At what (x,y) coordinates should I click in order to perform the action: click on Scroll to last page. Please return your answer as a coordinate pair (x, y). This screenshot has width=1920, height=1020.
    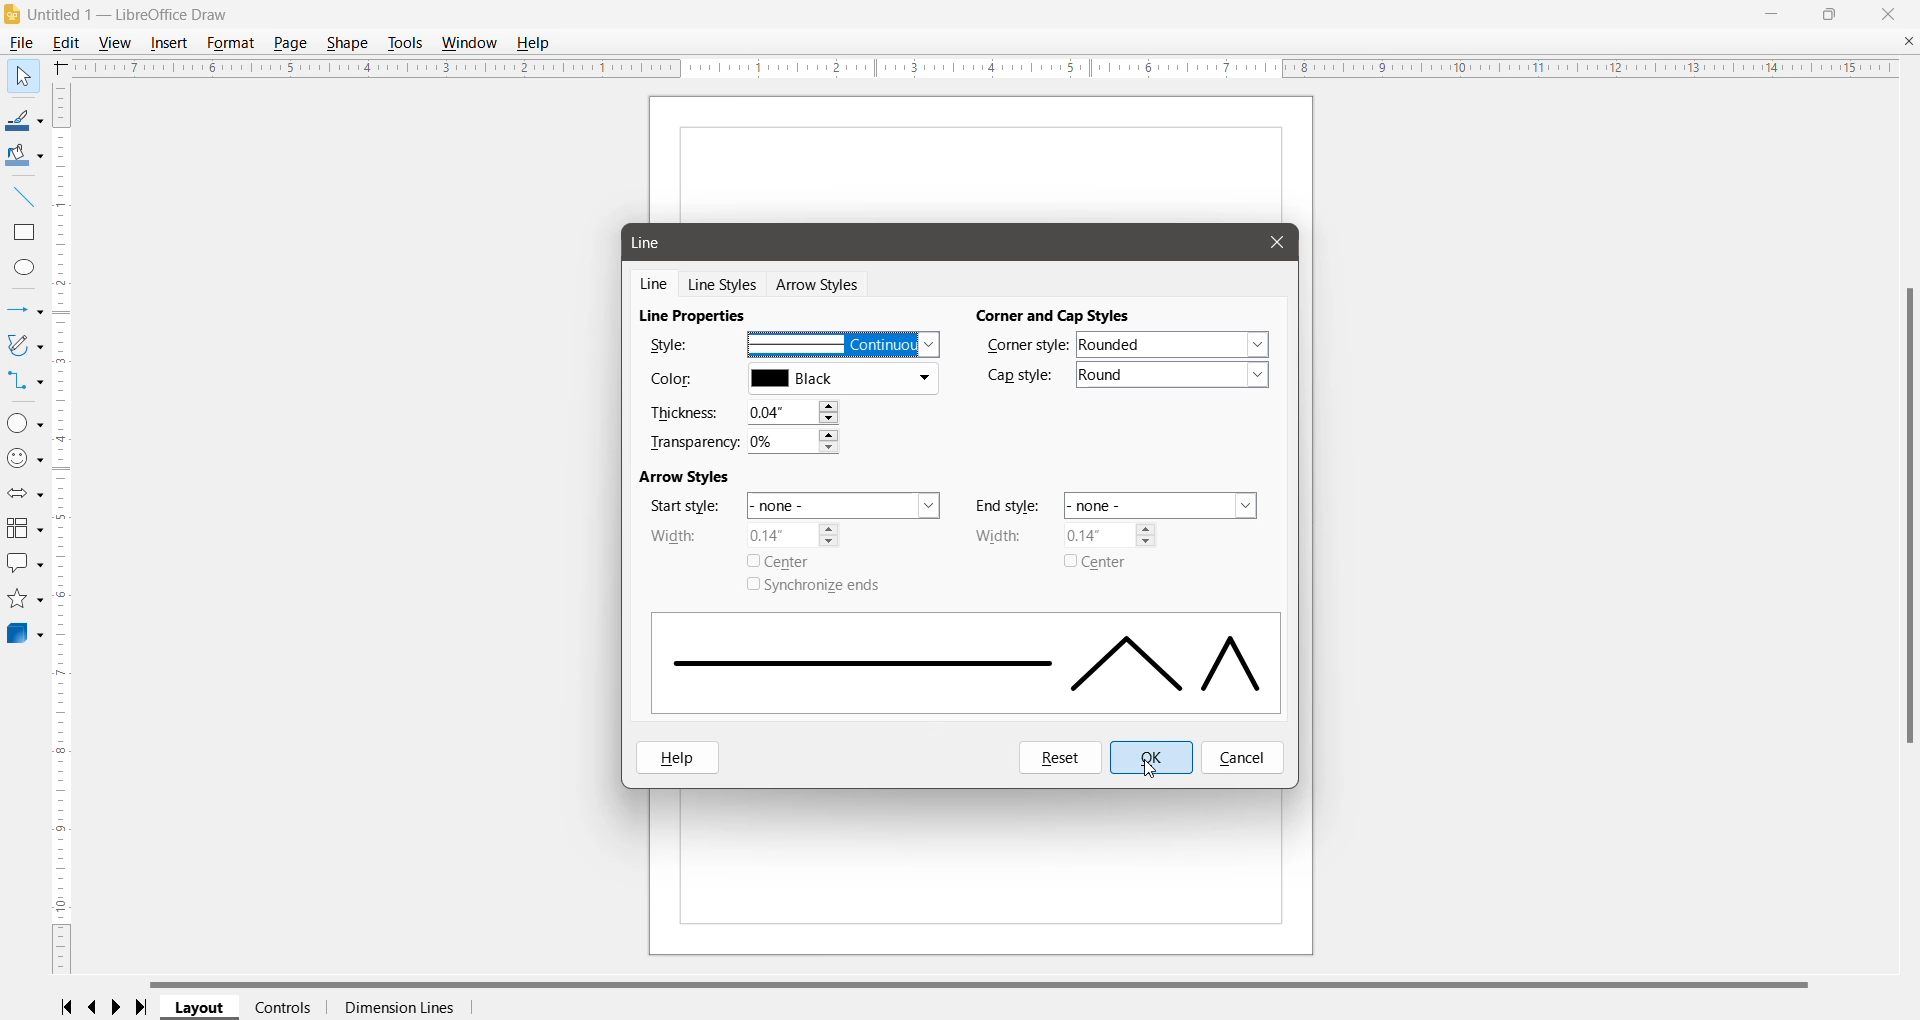
    Looking at the image, I should click on (142, 1008).